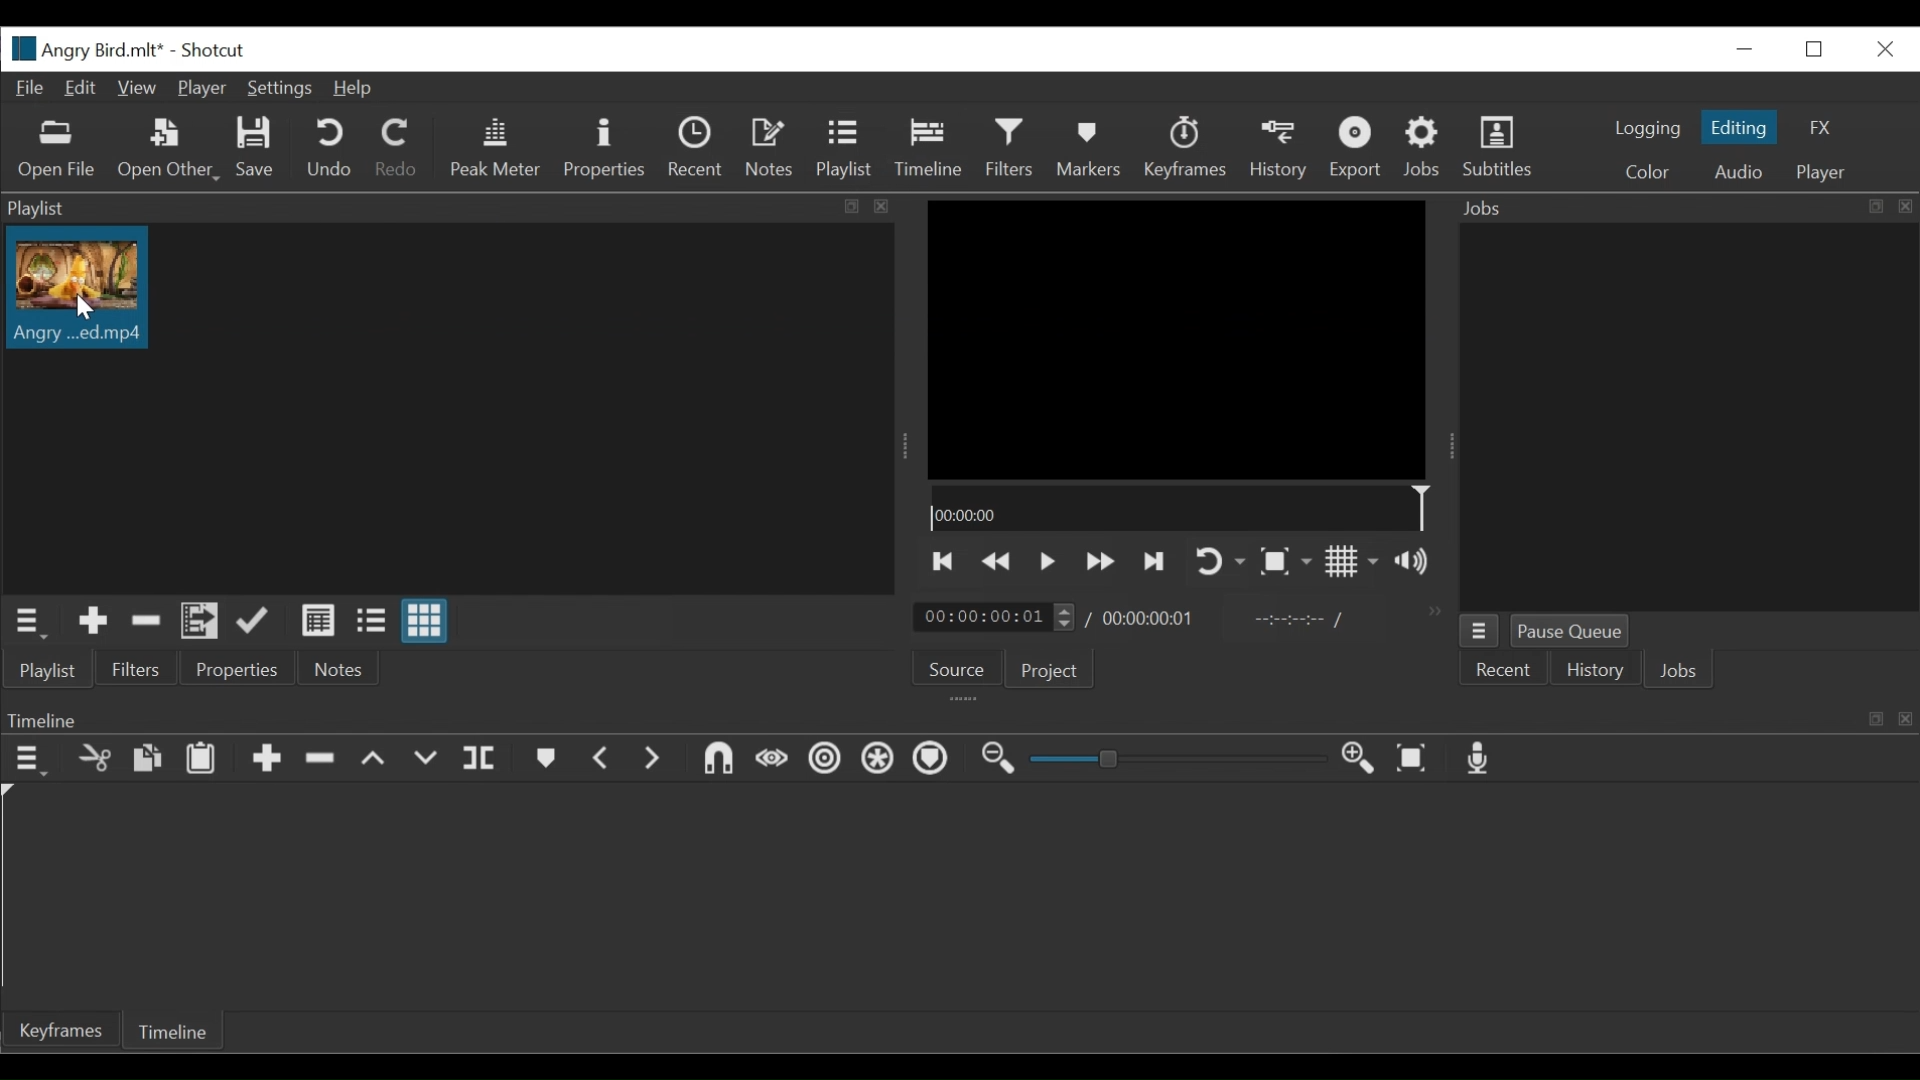 The image size is (1920, 1080). What do you see at coordinates (1184, 148) in the screenshot?
I see `keyframes` at bounding box center [1184, 148].